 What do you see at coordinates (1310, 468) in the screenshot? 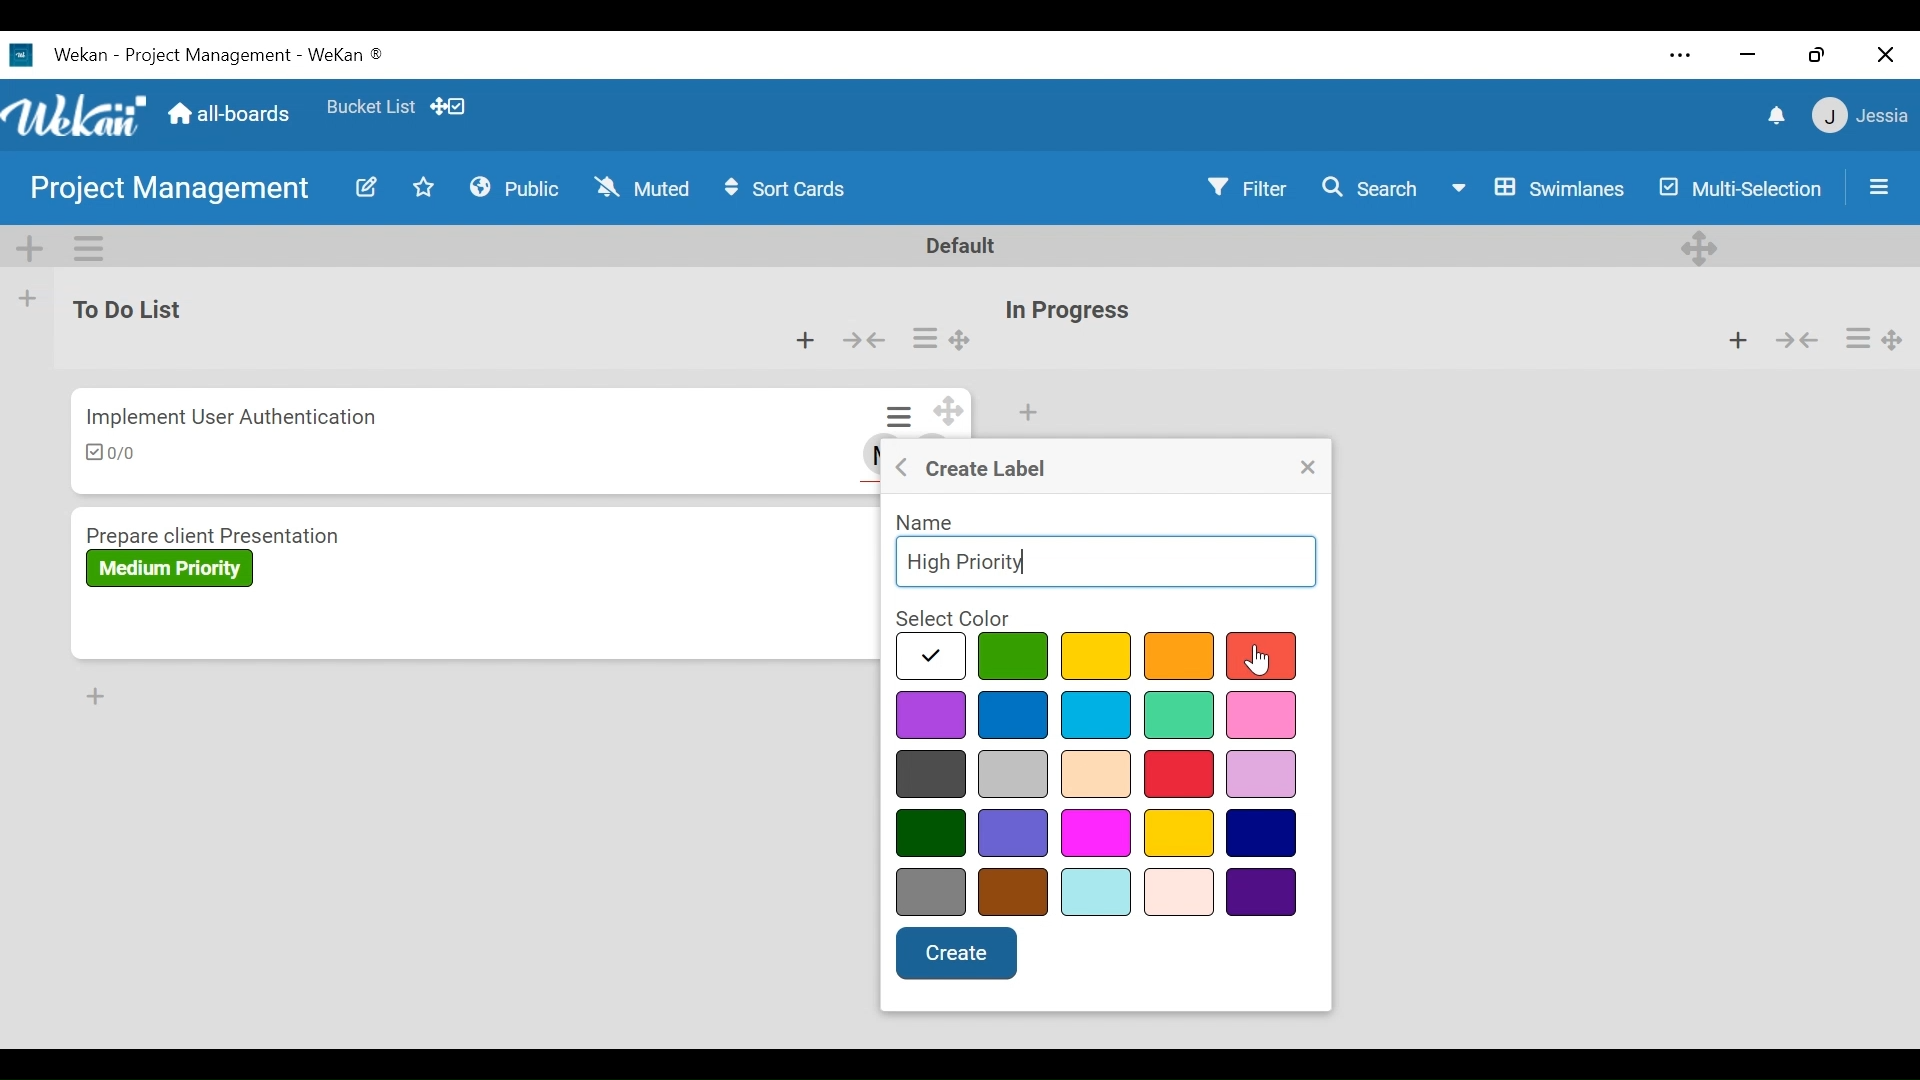
I see `Close` at bounding box center [1310, 468].